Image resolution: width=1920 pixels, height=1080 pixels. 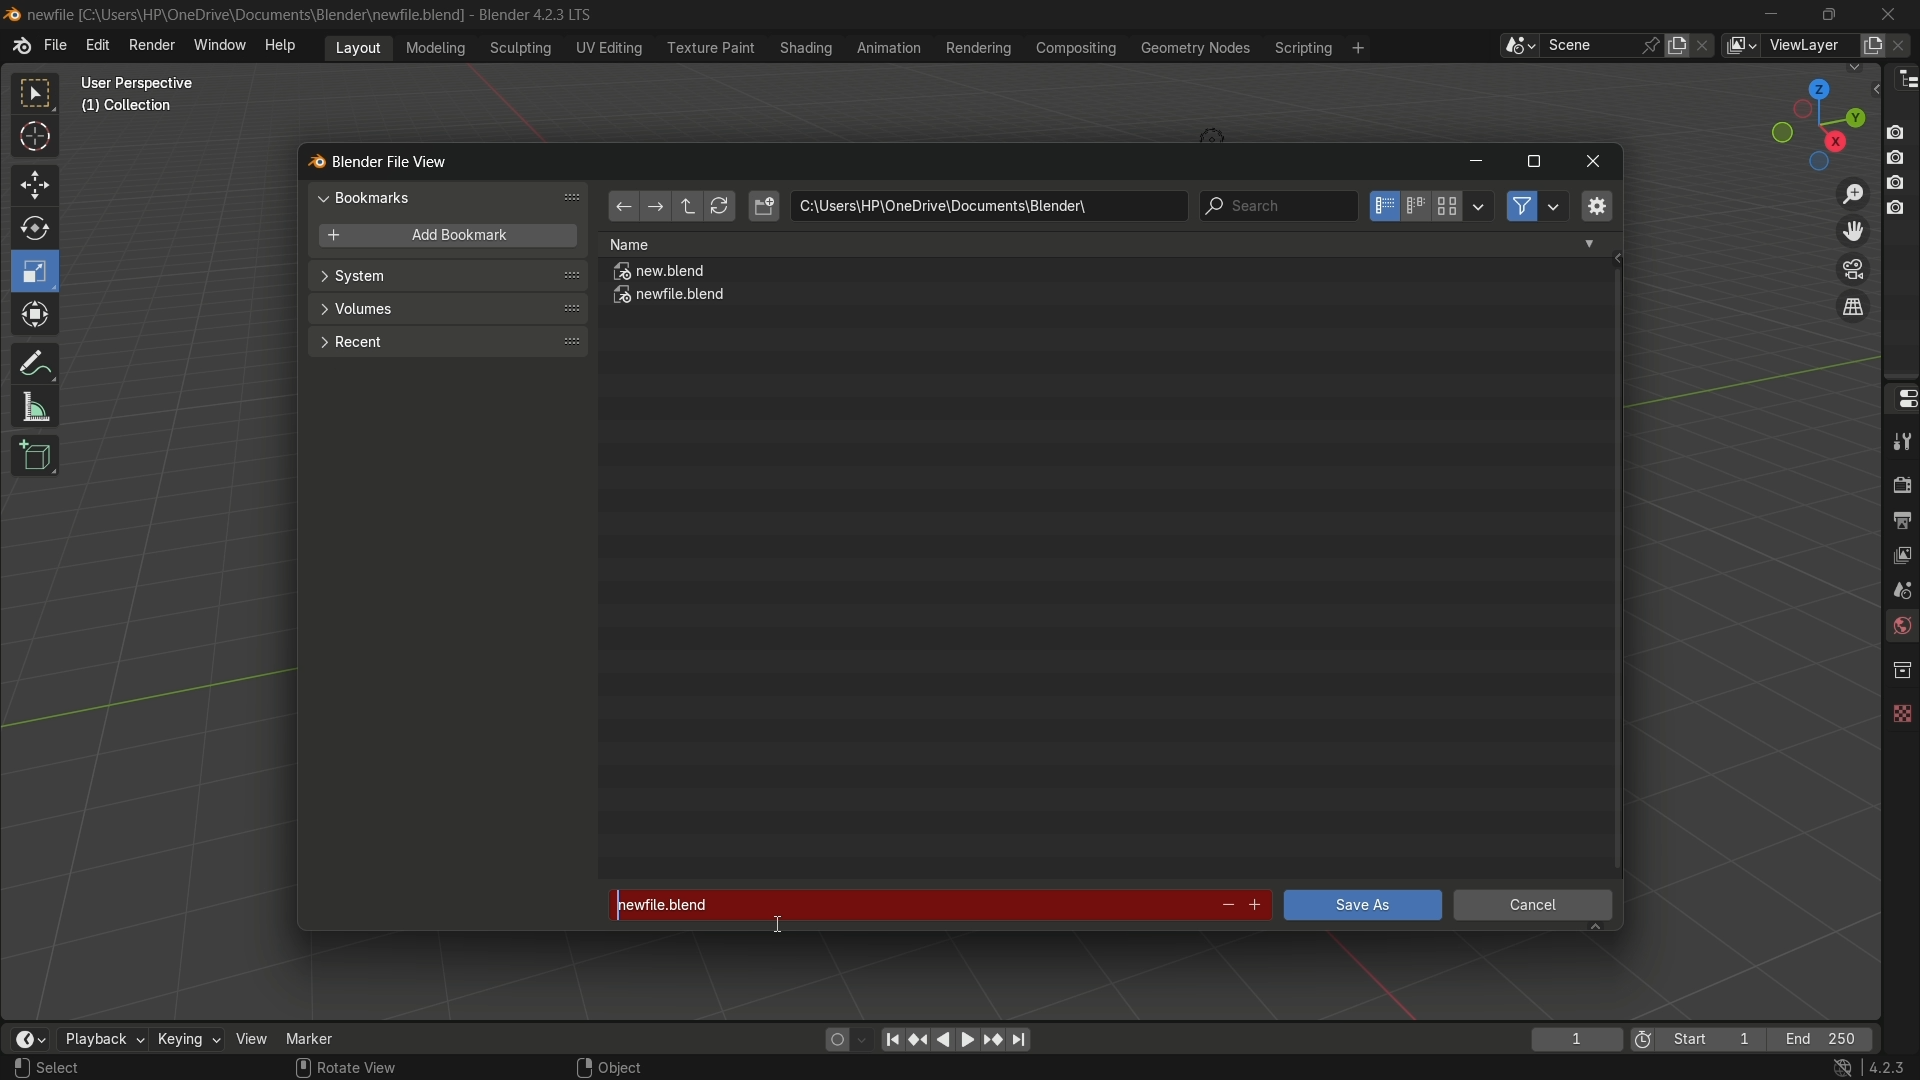 I want to click on delete scene, so click(x=1705, y=45).